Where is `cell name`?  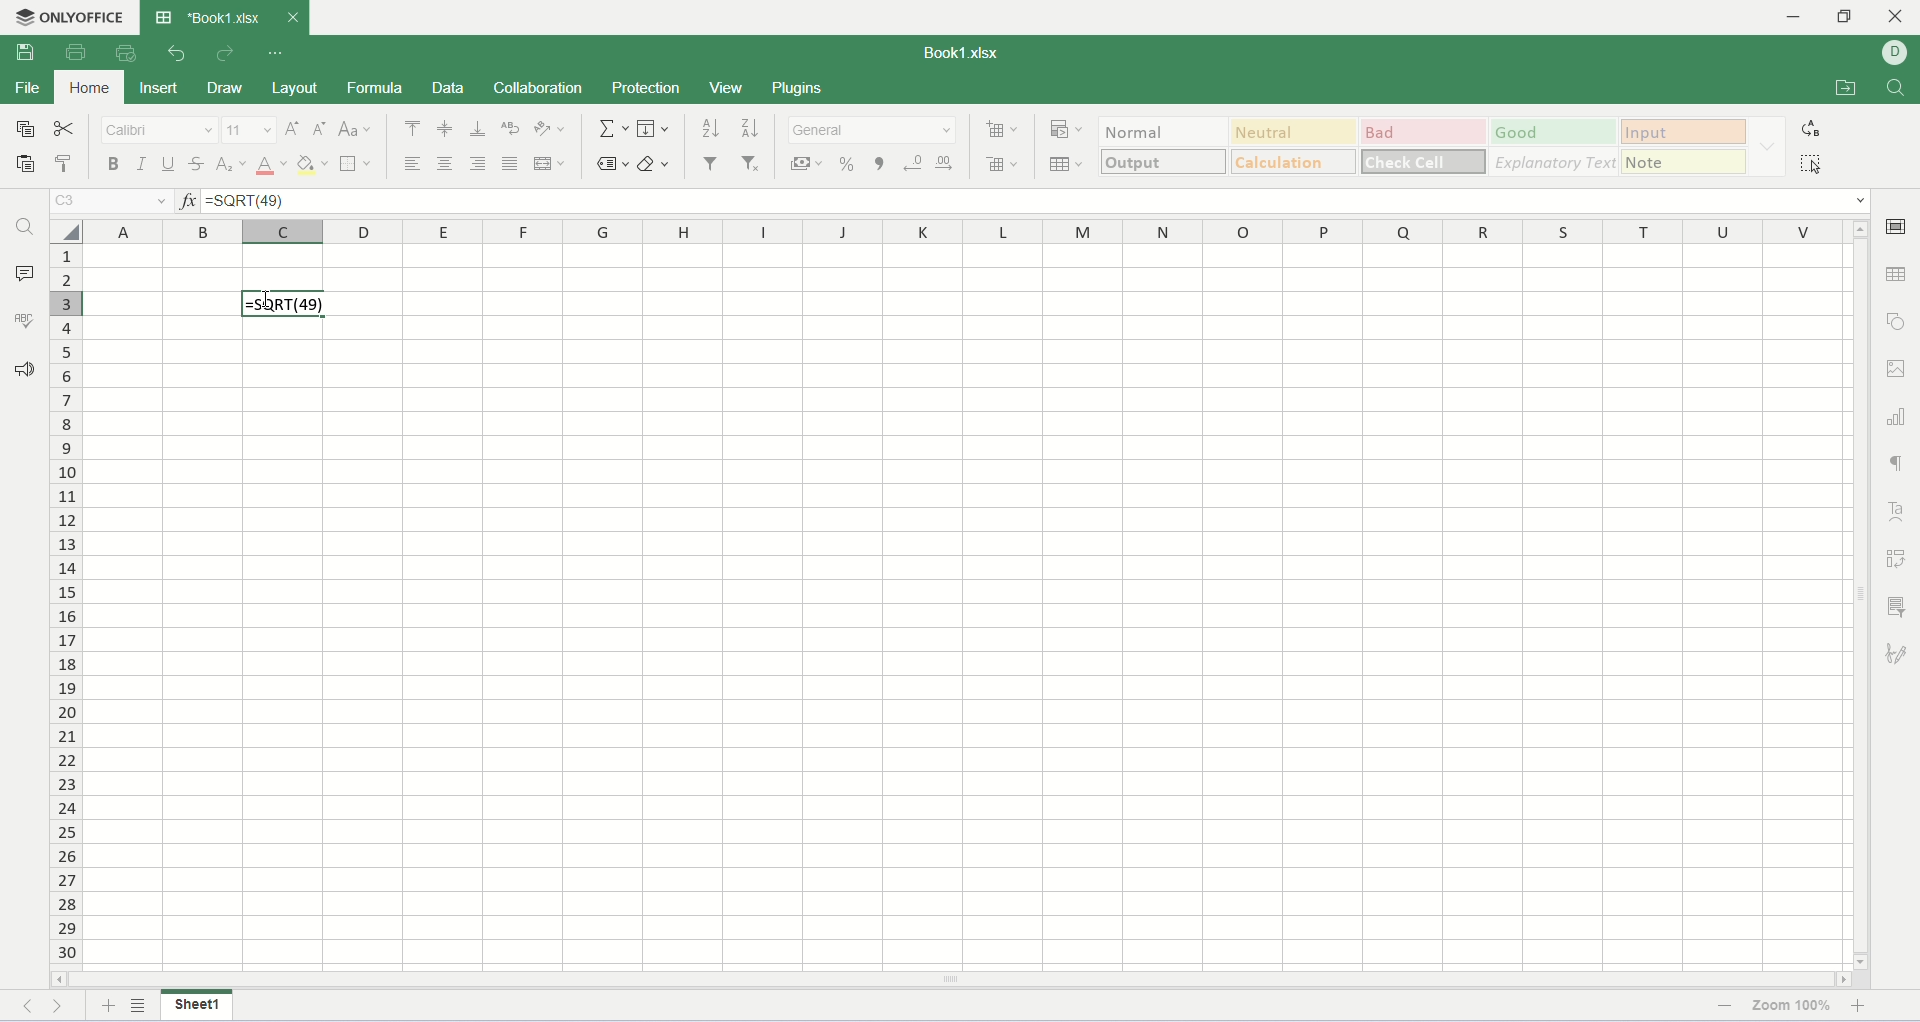 cell name is located at coordinates (112, 201).